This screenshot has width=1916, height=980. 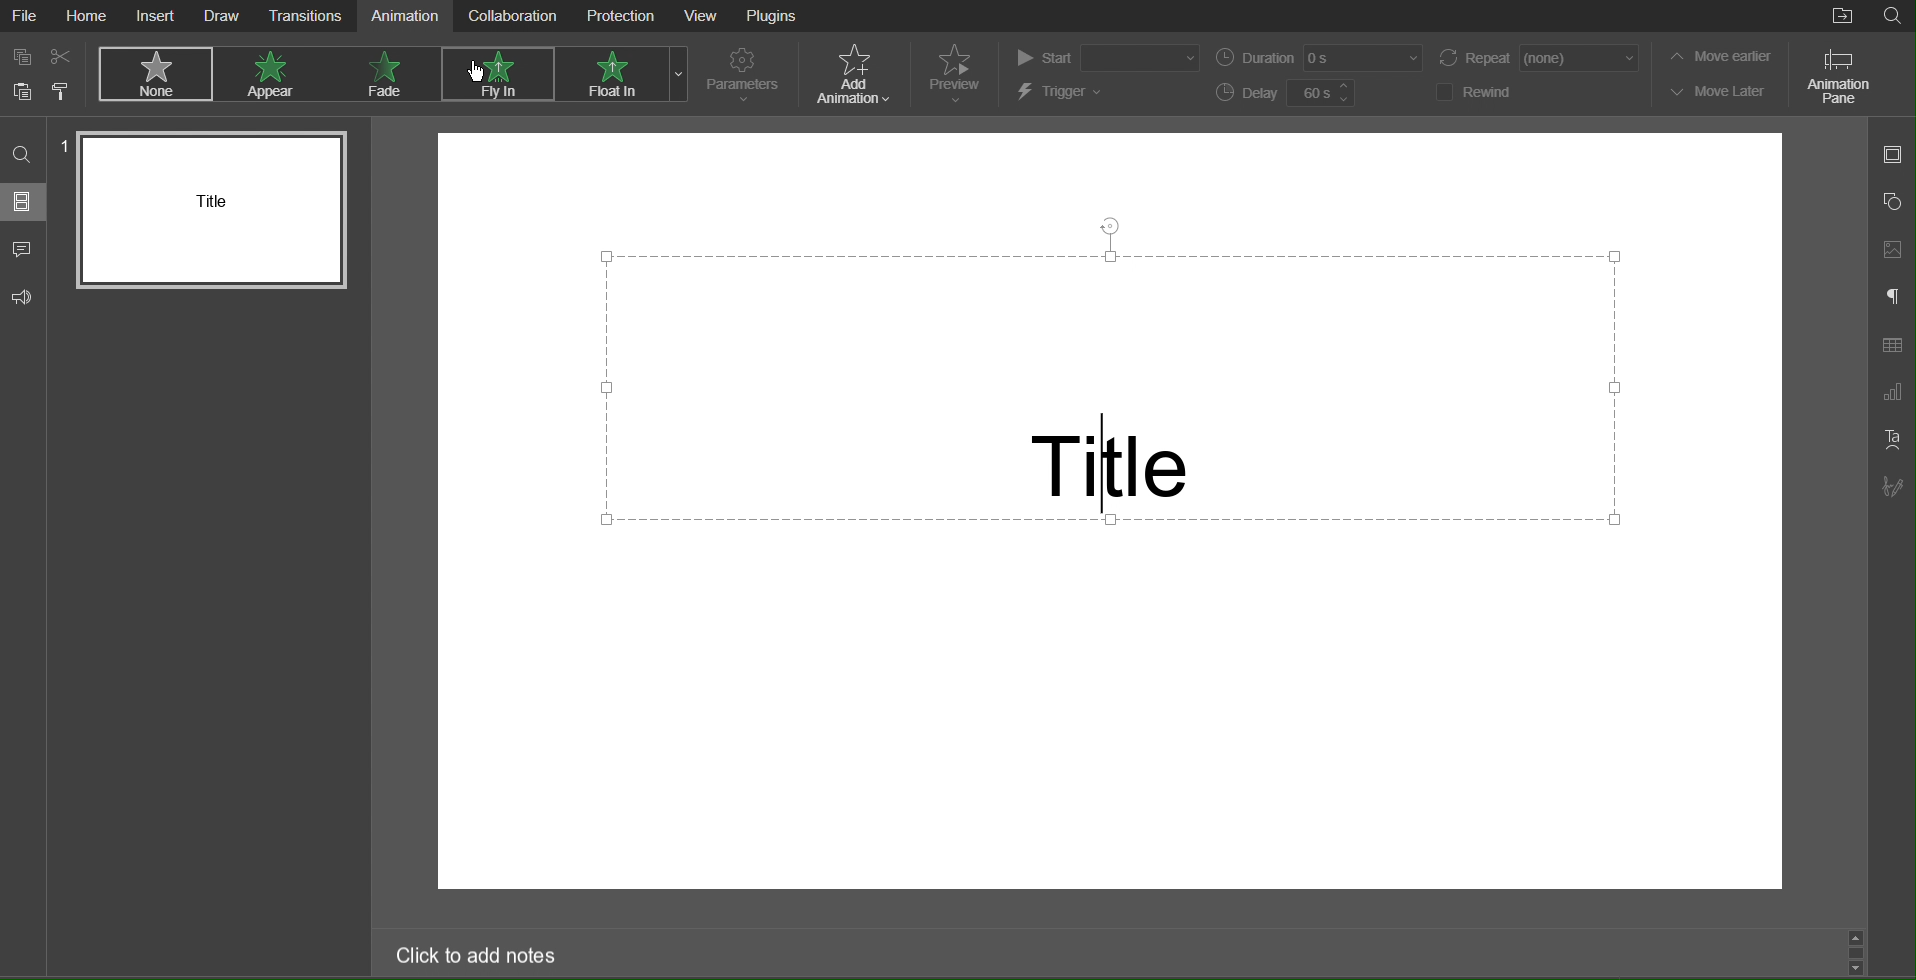 What do you see at coordinates (1316, 58) in the screenshot?
I see `Duration` at bounding box center [1316, 58].